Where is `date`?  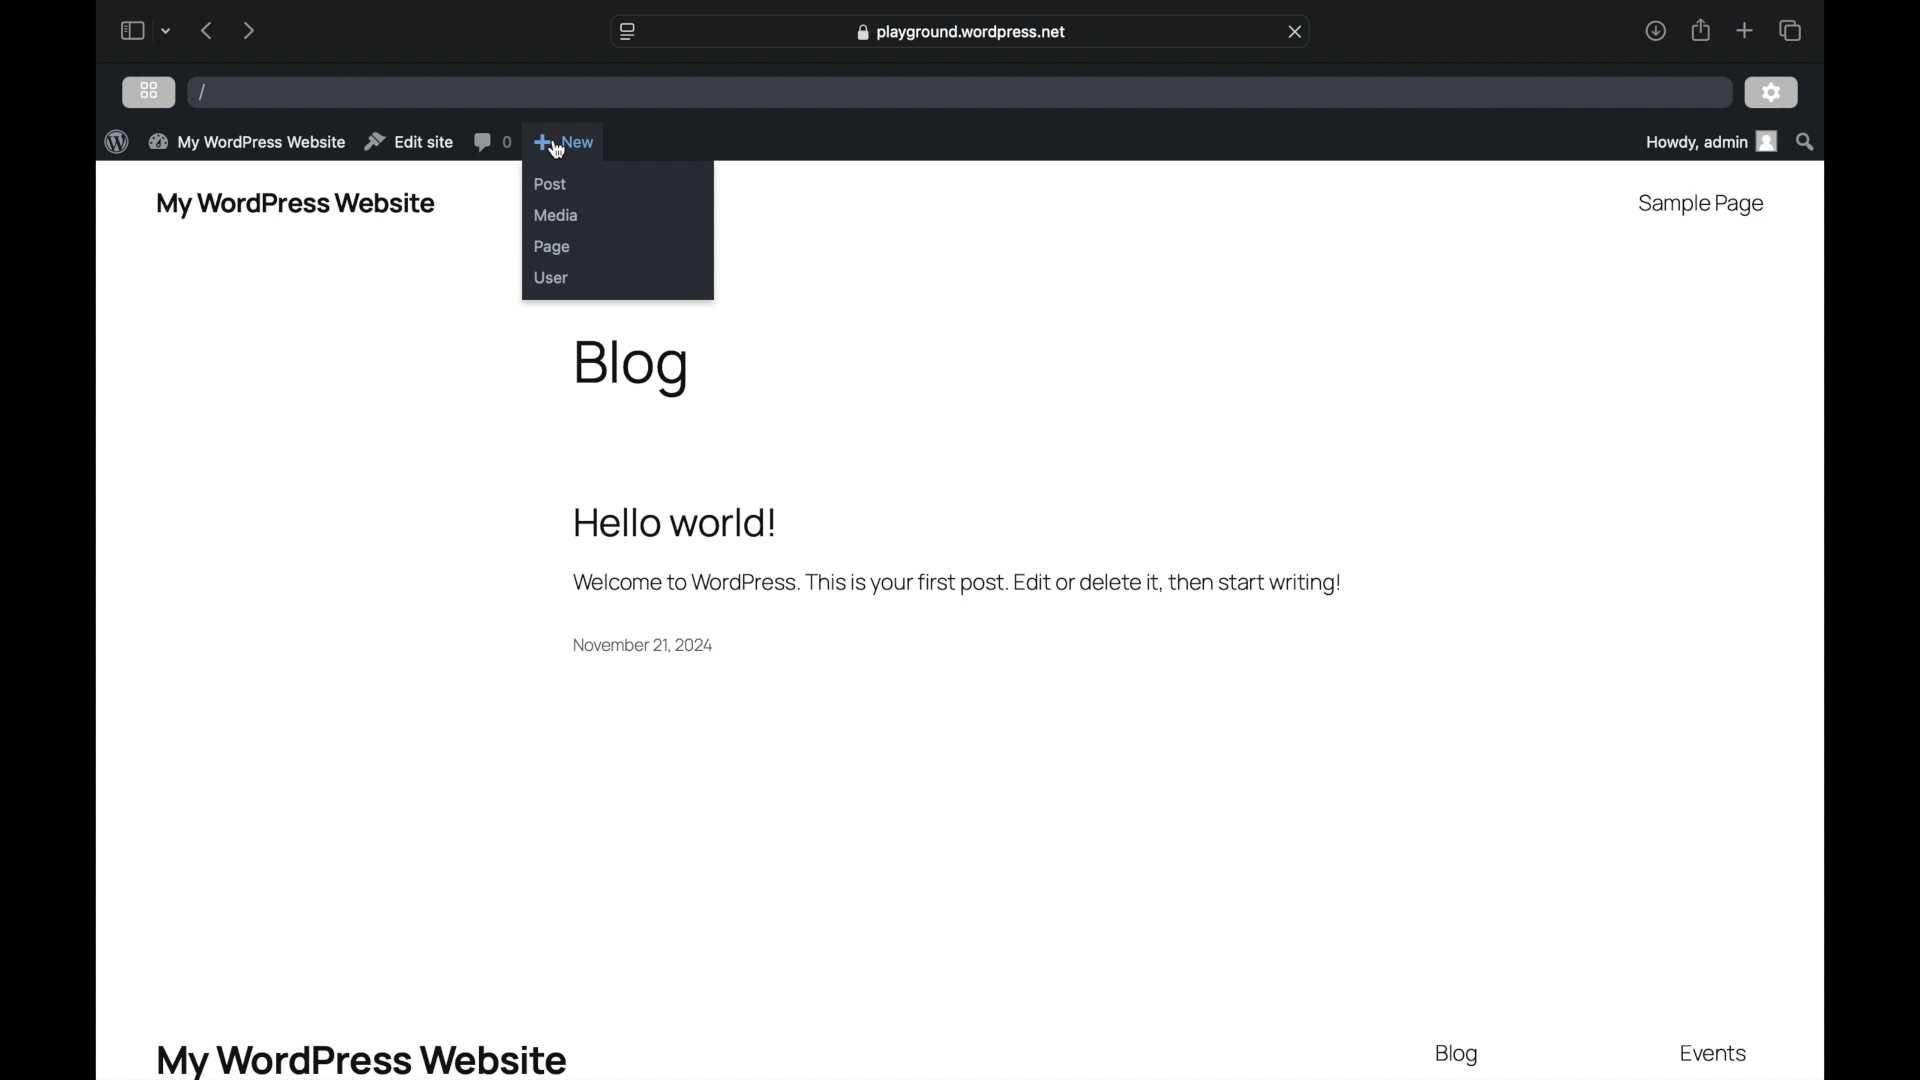
date is located at coordinates (643, 645).